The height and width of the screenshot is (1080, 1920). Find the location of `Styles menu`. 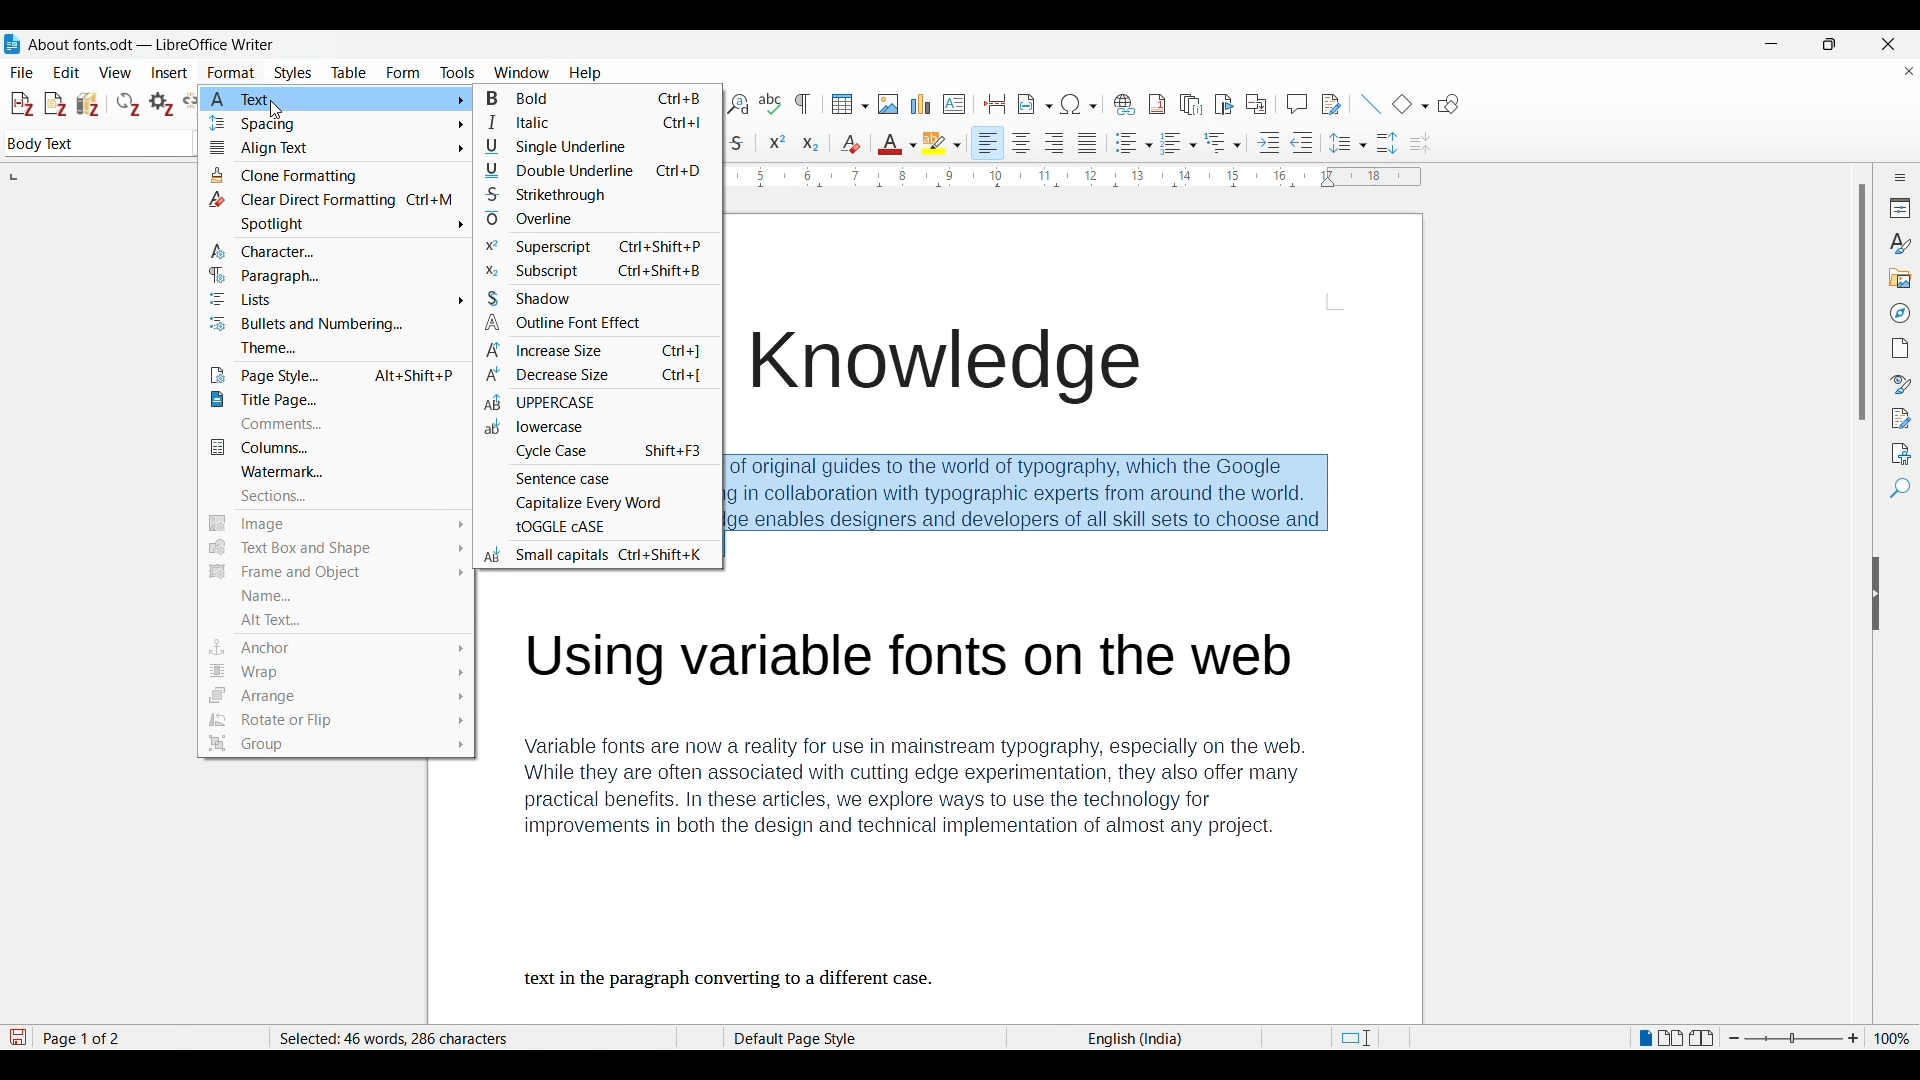

Styles menu is located at coordinates (293, 73).